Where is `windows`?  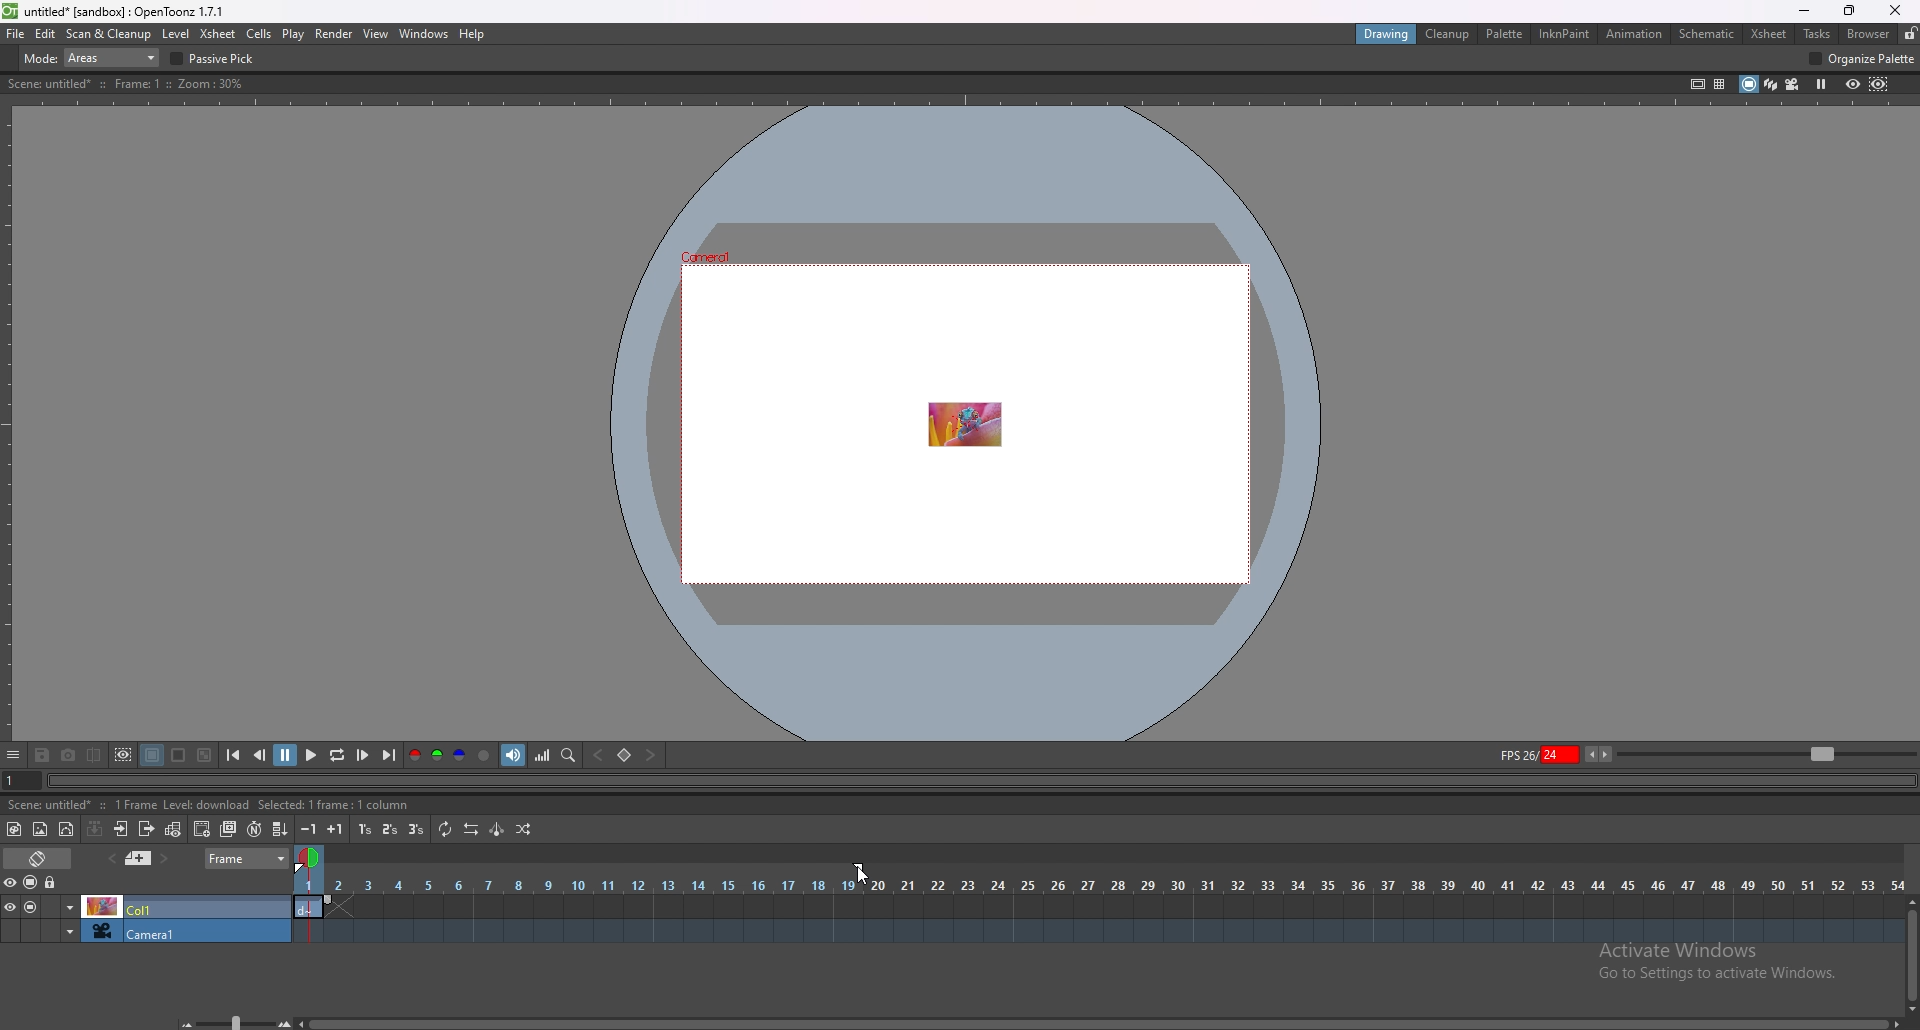
windows is located at coordinates (424, 34).